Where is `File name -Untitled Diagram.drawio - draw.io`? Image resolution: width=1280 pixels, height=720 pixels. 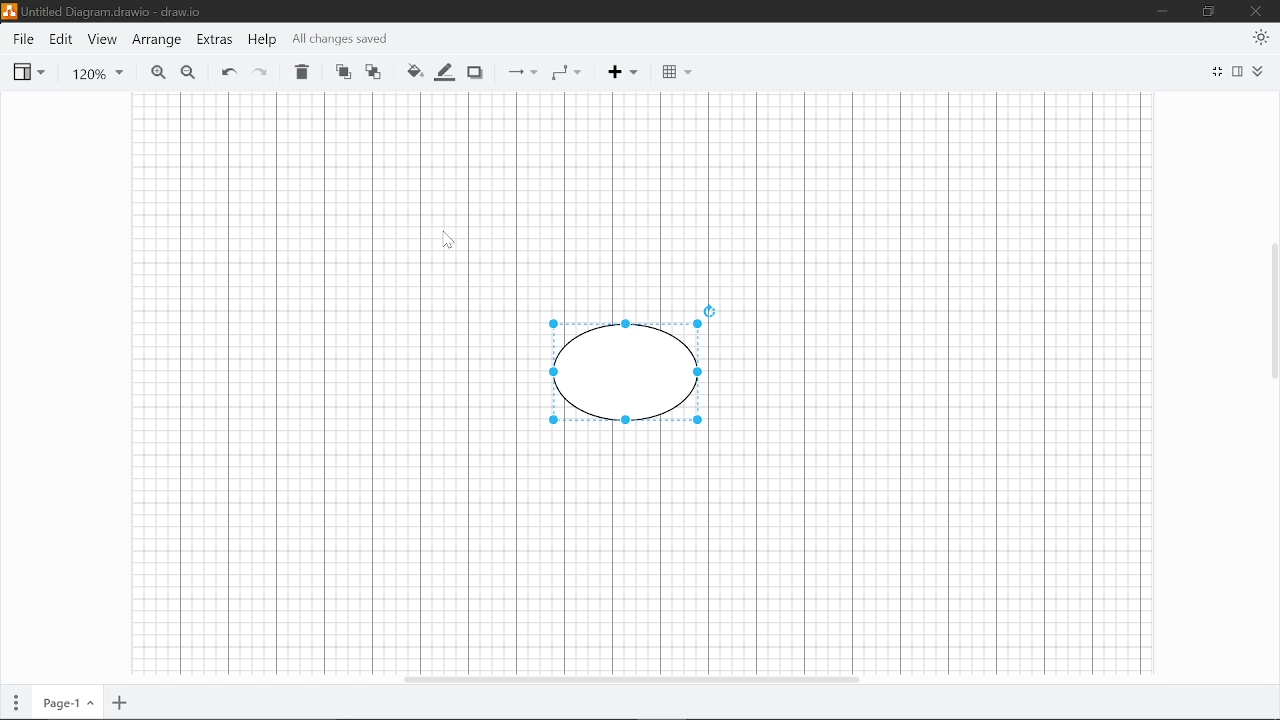
File name -Untitled Diagram.drawio - draw.io is located at coordinates (101, 10).